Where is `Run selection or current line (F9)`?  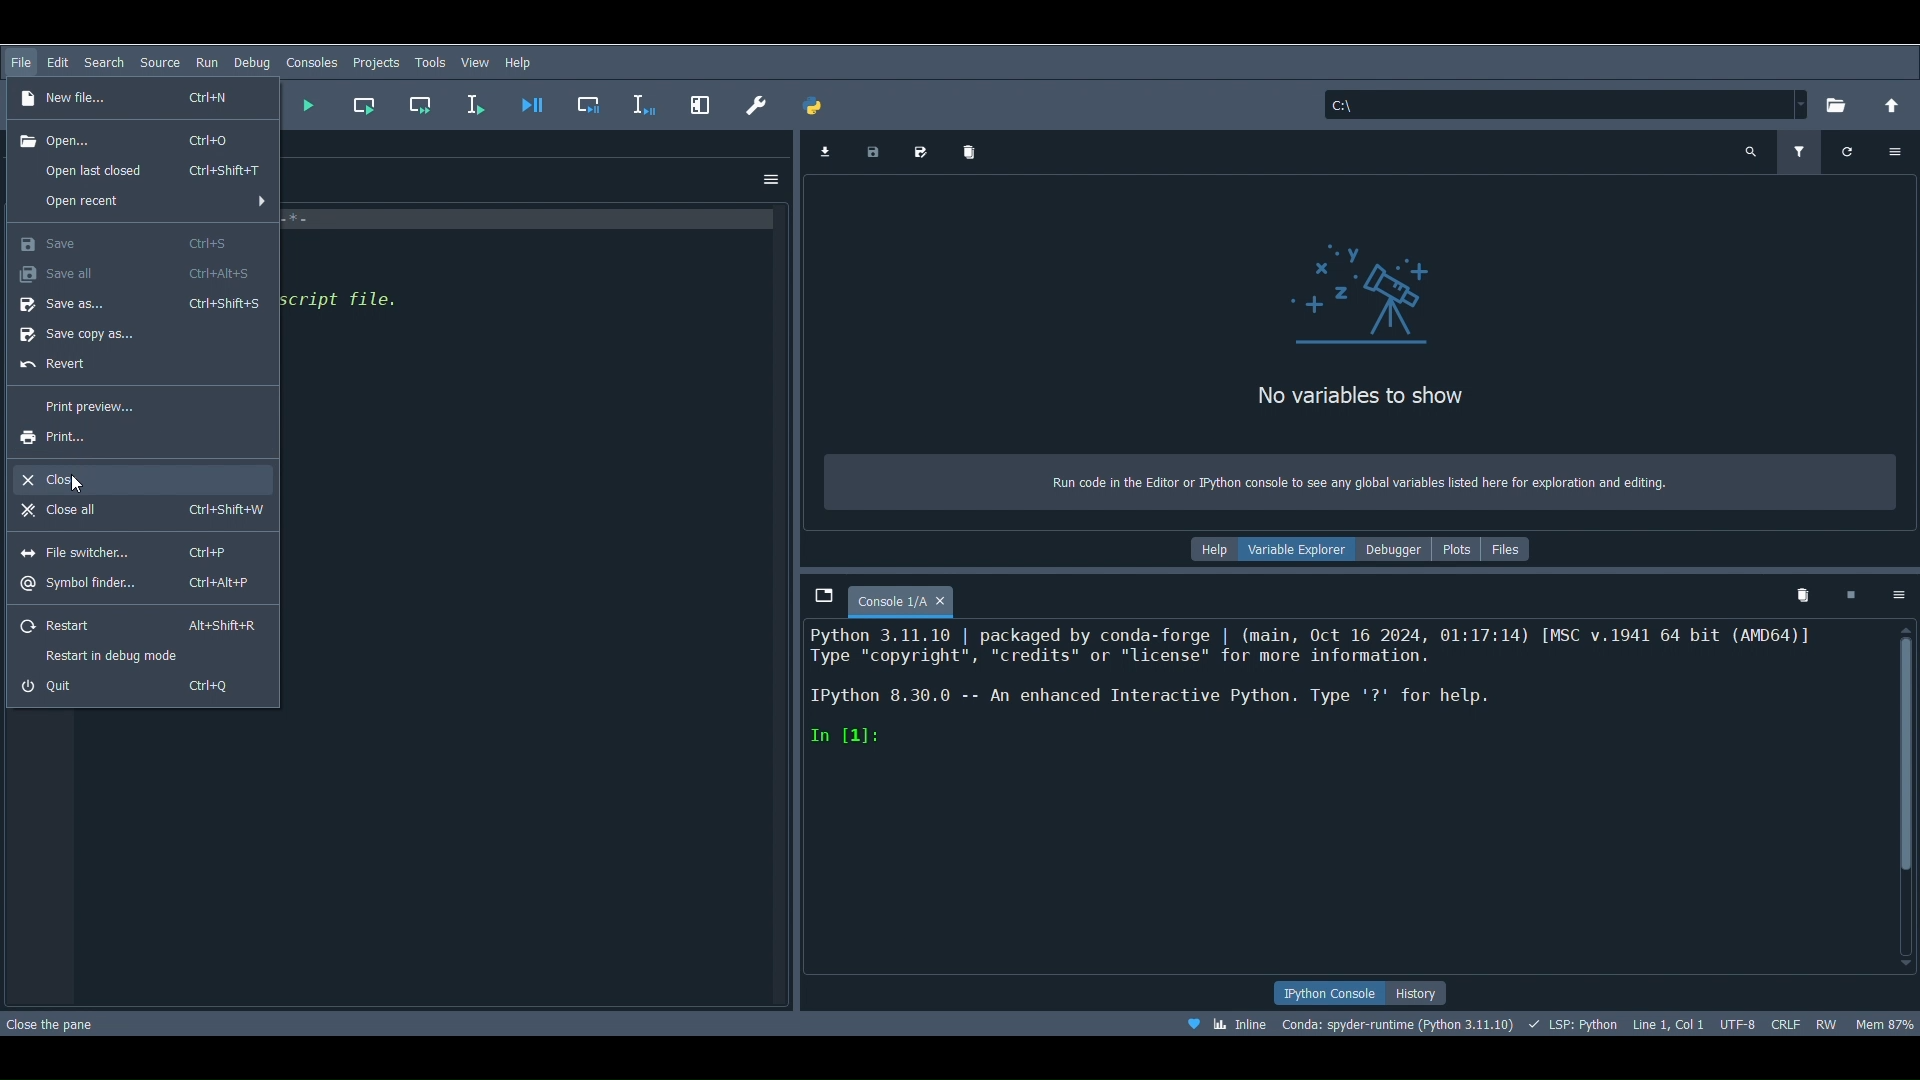 Run selection or current line (F9) is located at coordinates (478, 100).